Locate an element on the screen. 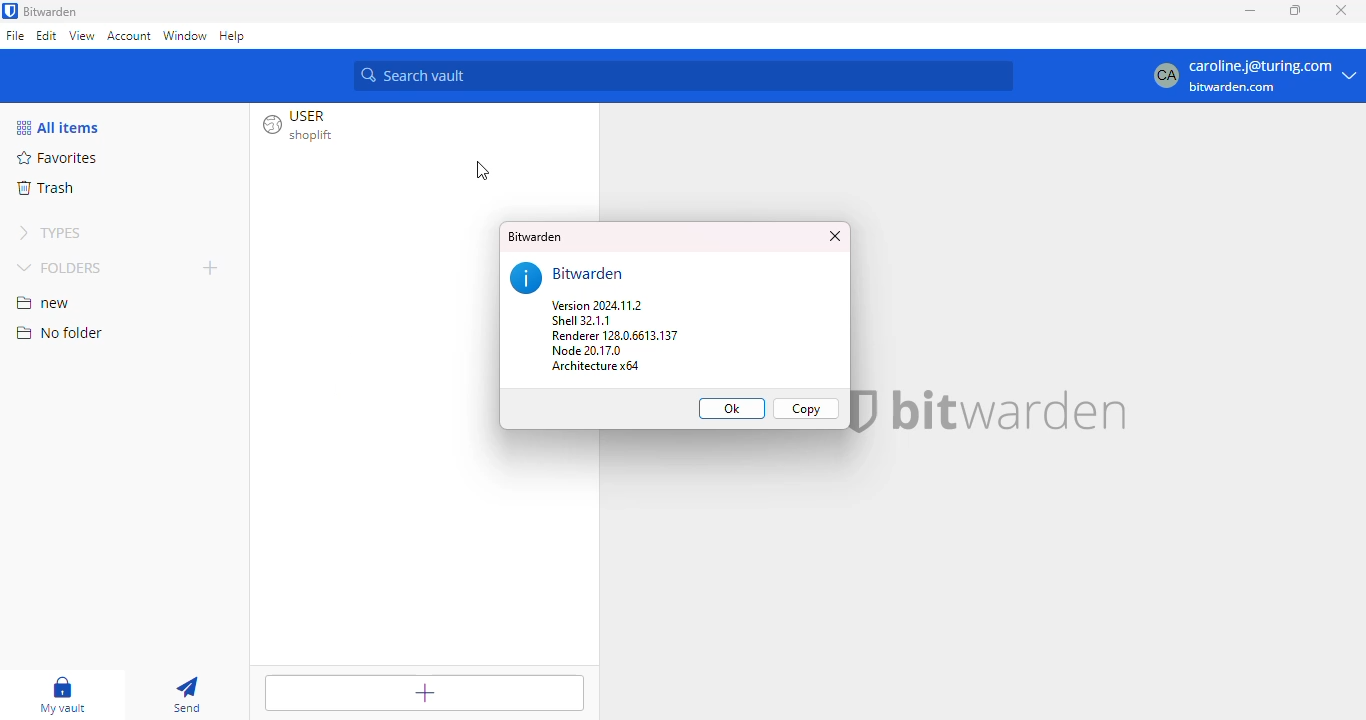 The height and width of the screenshot is (720, 1366). edit is located at coordinates (47, 35).